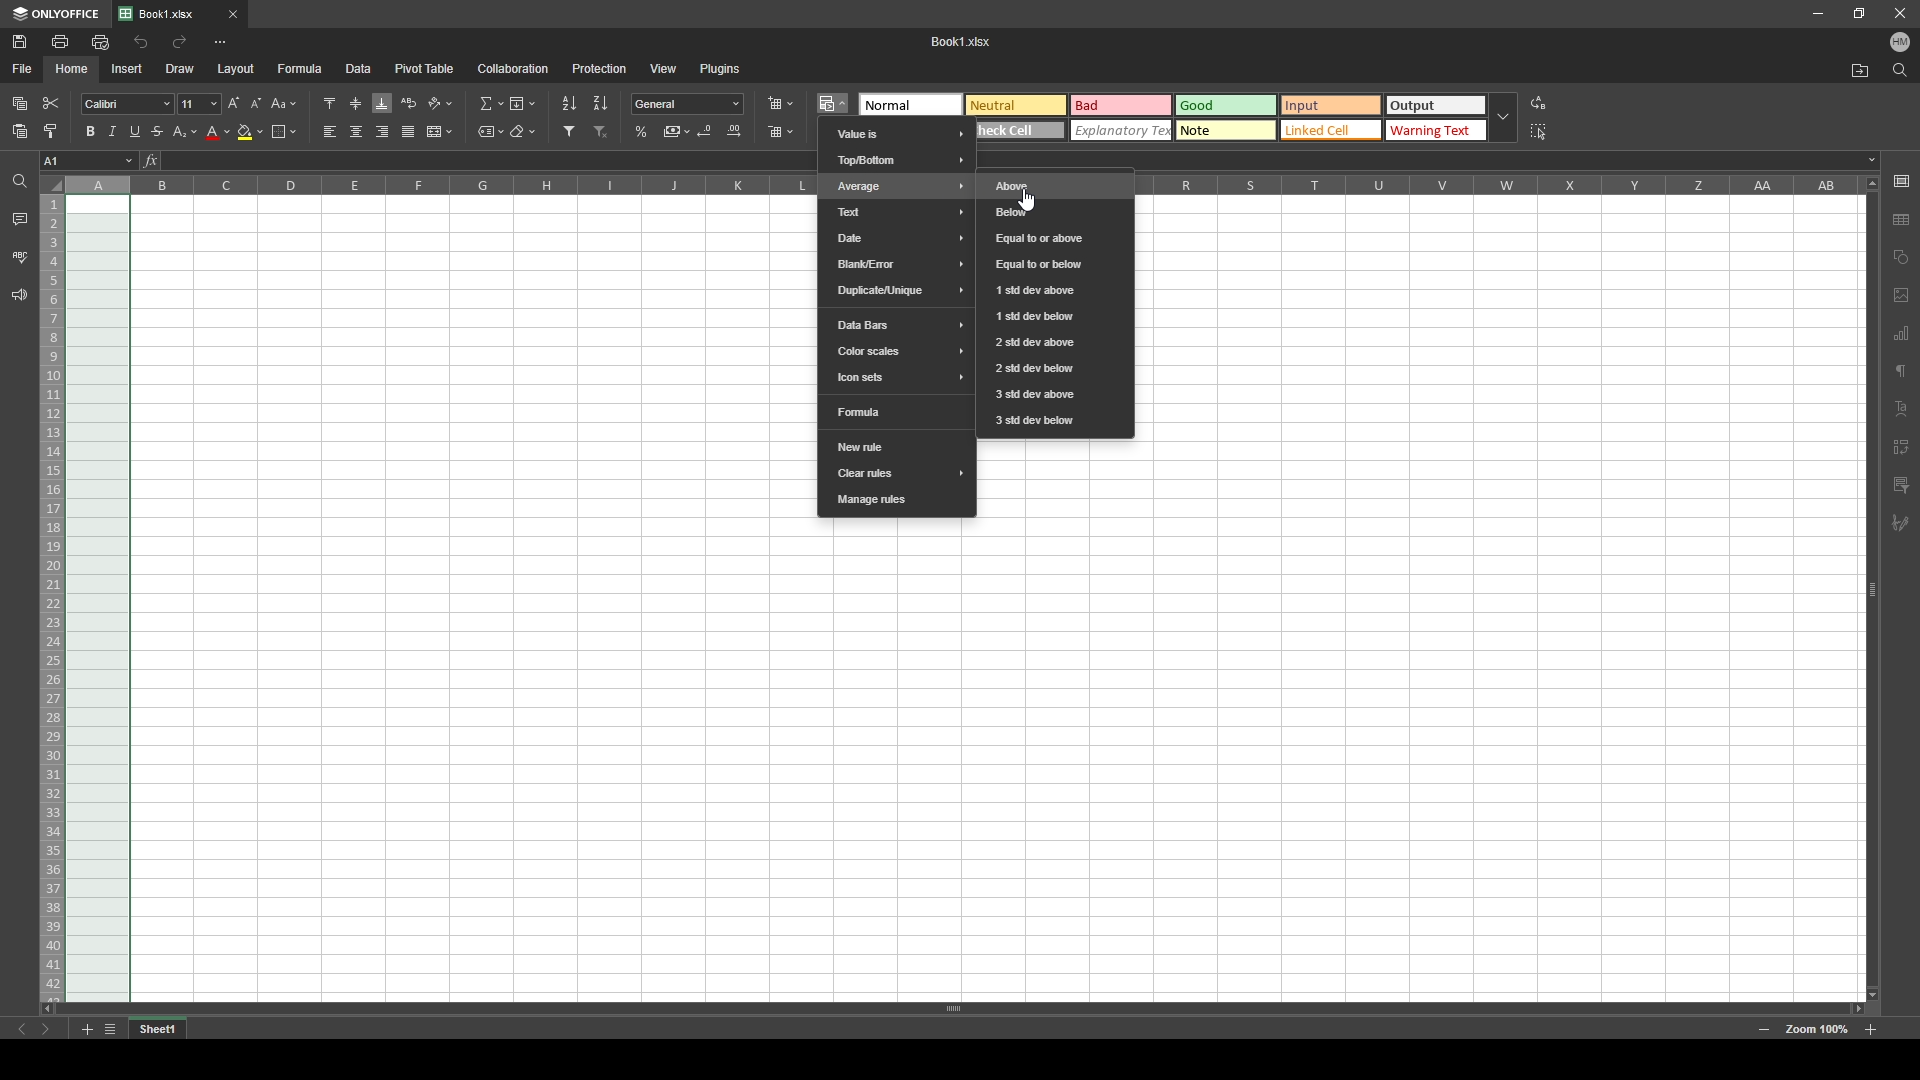 Image resolution: width=1920 pixels, height=1080 pixels. Describe the element at coordinates (219, 133) in the screenshot. I see `font color` at that location.